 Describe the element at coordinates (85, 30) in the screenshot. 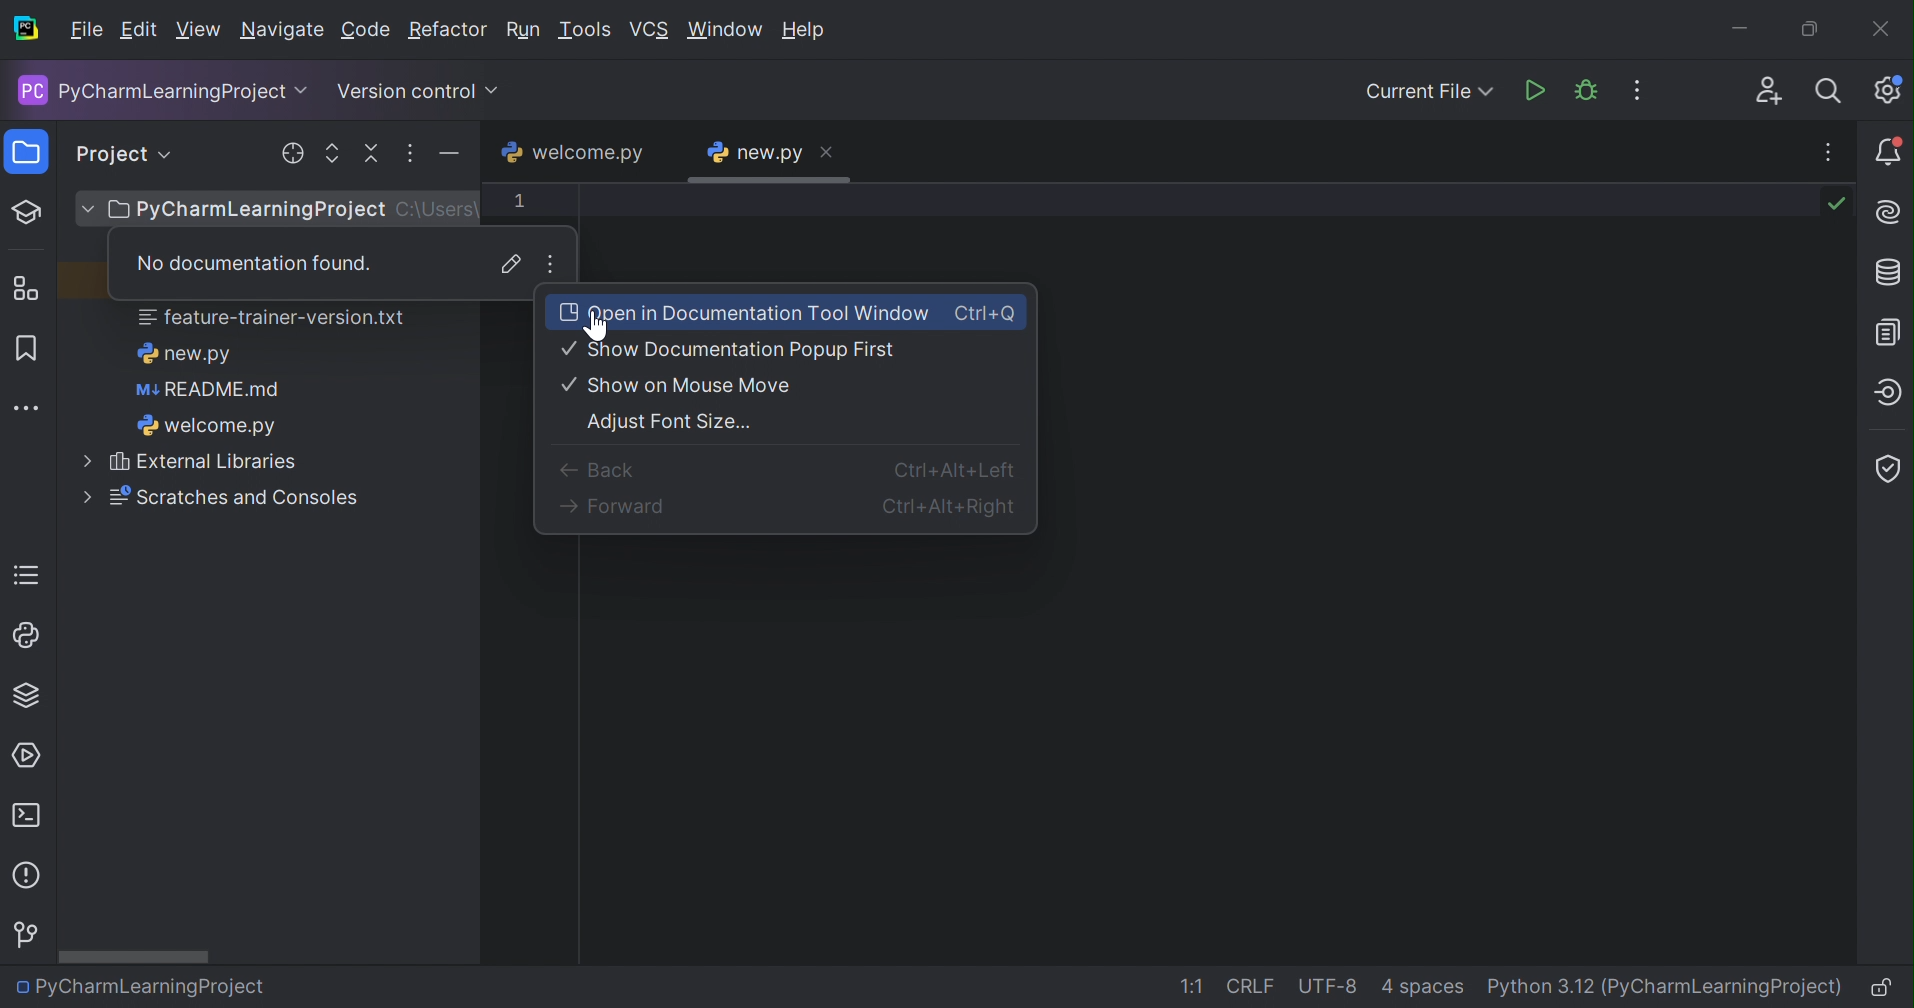

I see `File` at that location.